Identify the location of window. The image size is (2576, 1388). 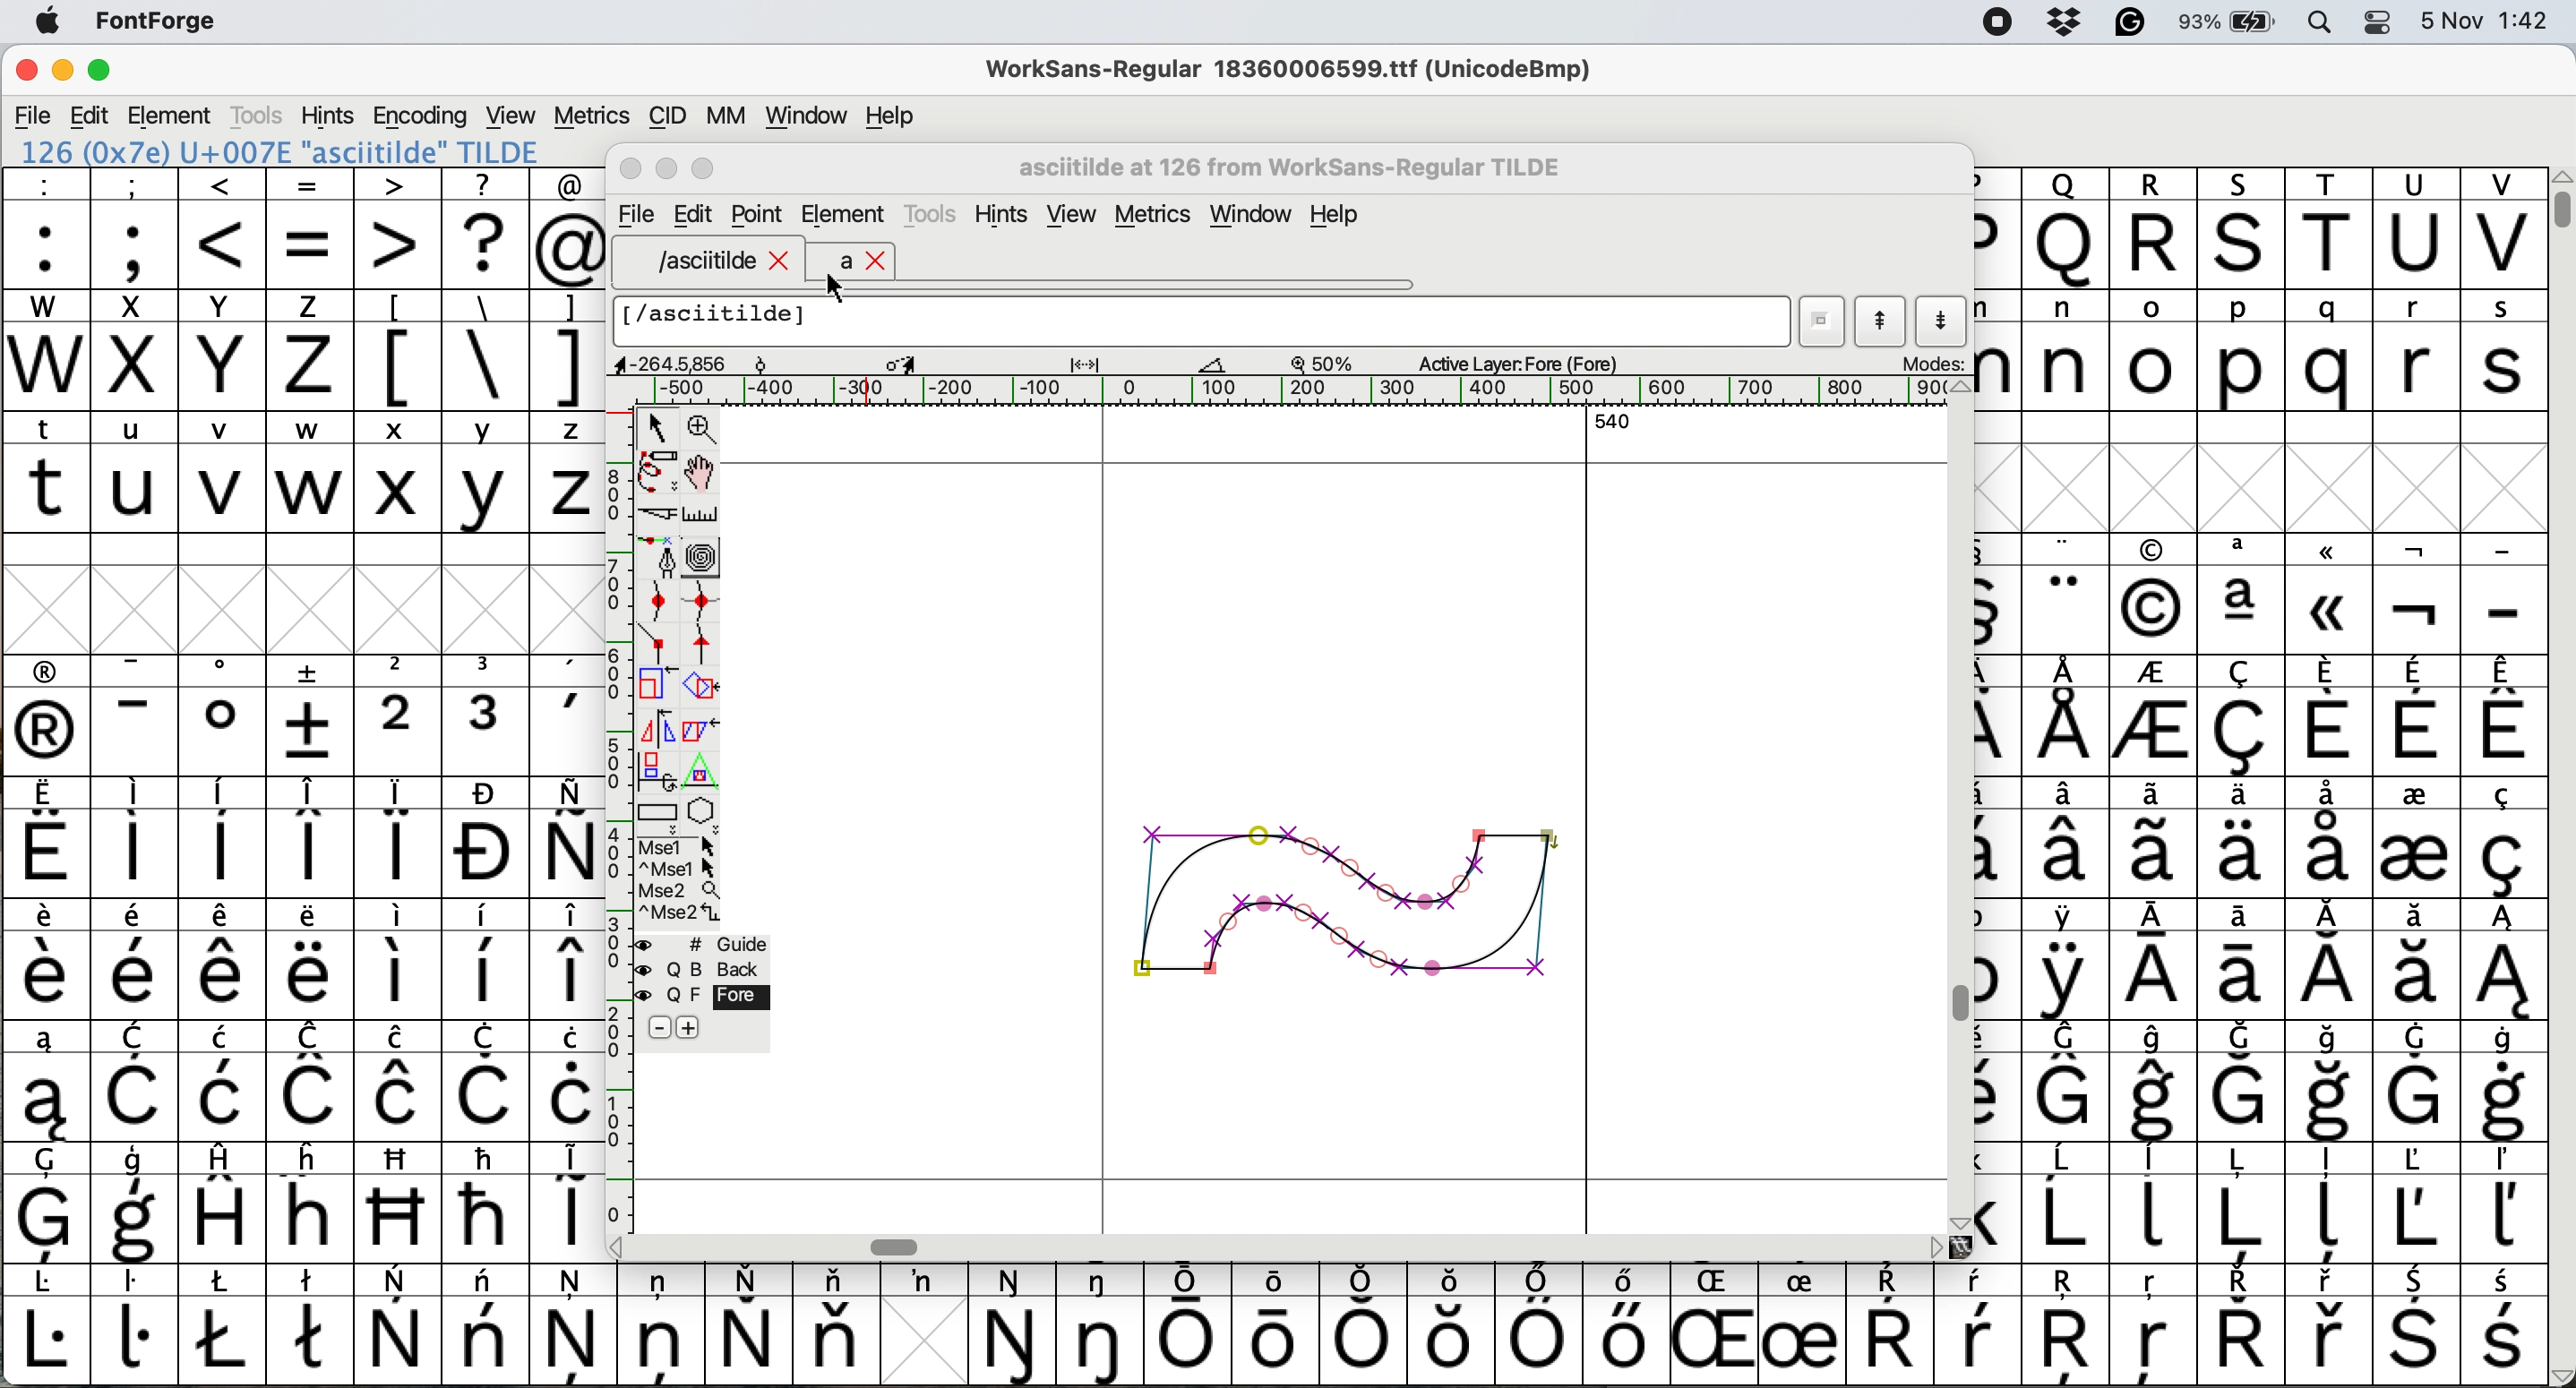
(1255, 216).